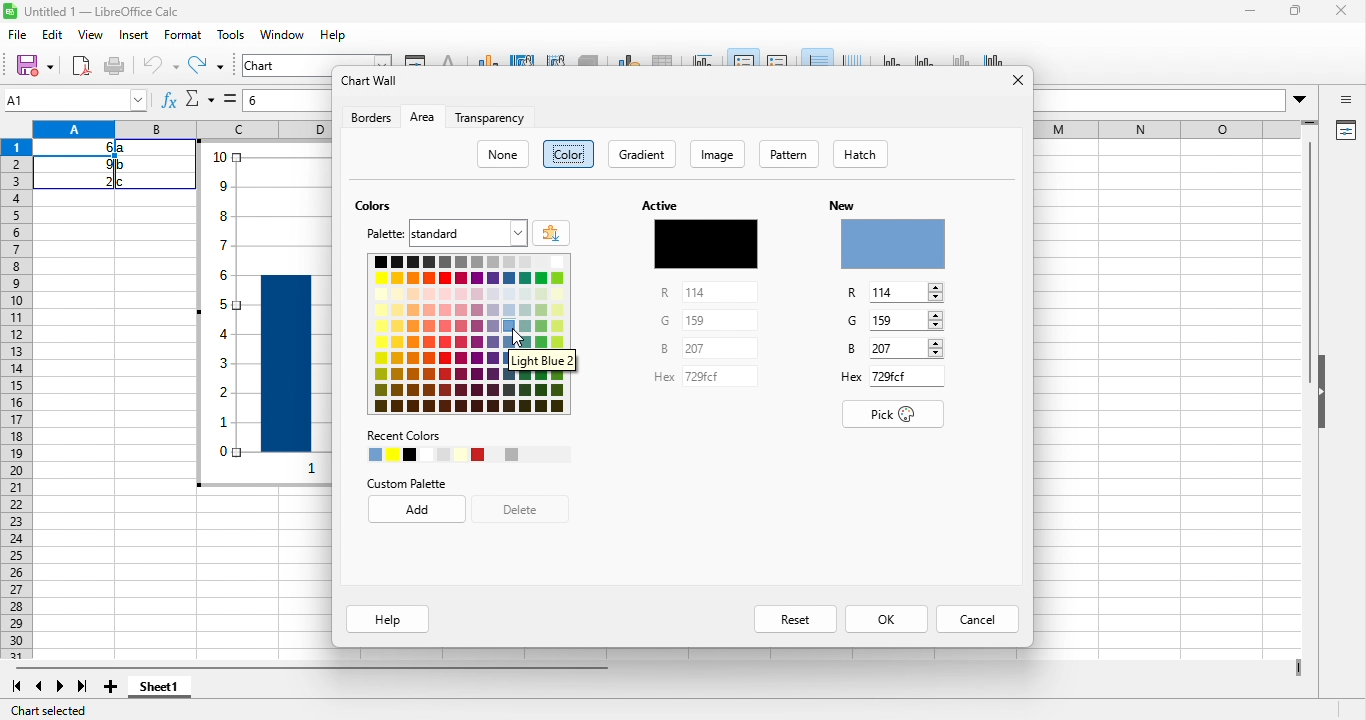  What do you see at coordinates (469, 458) in the screenshot?
I see `recent colors` at bounding box center [469, 458].